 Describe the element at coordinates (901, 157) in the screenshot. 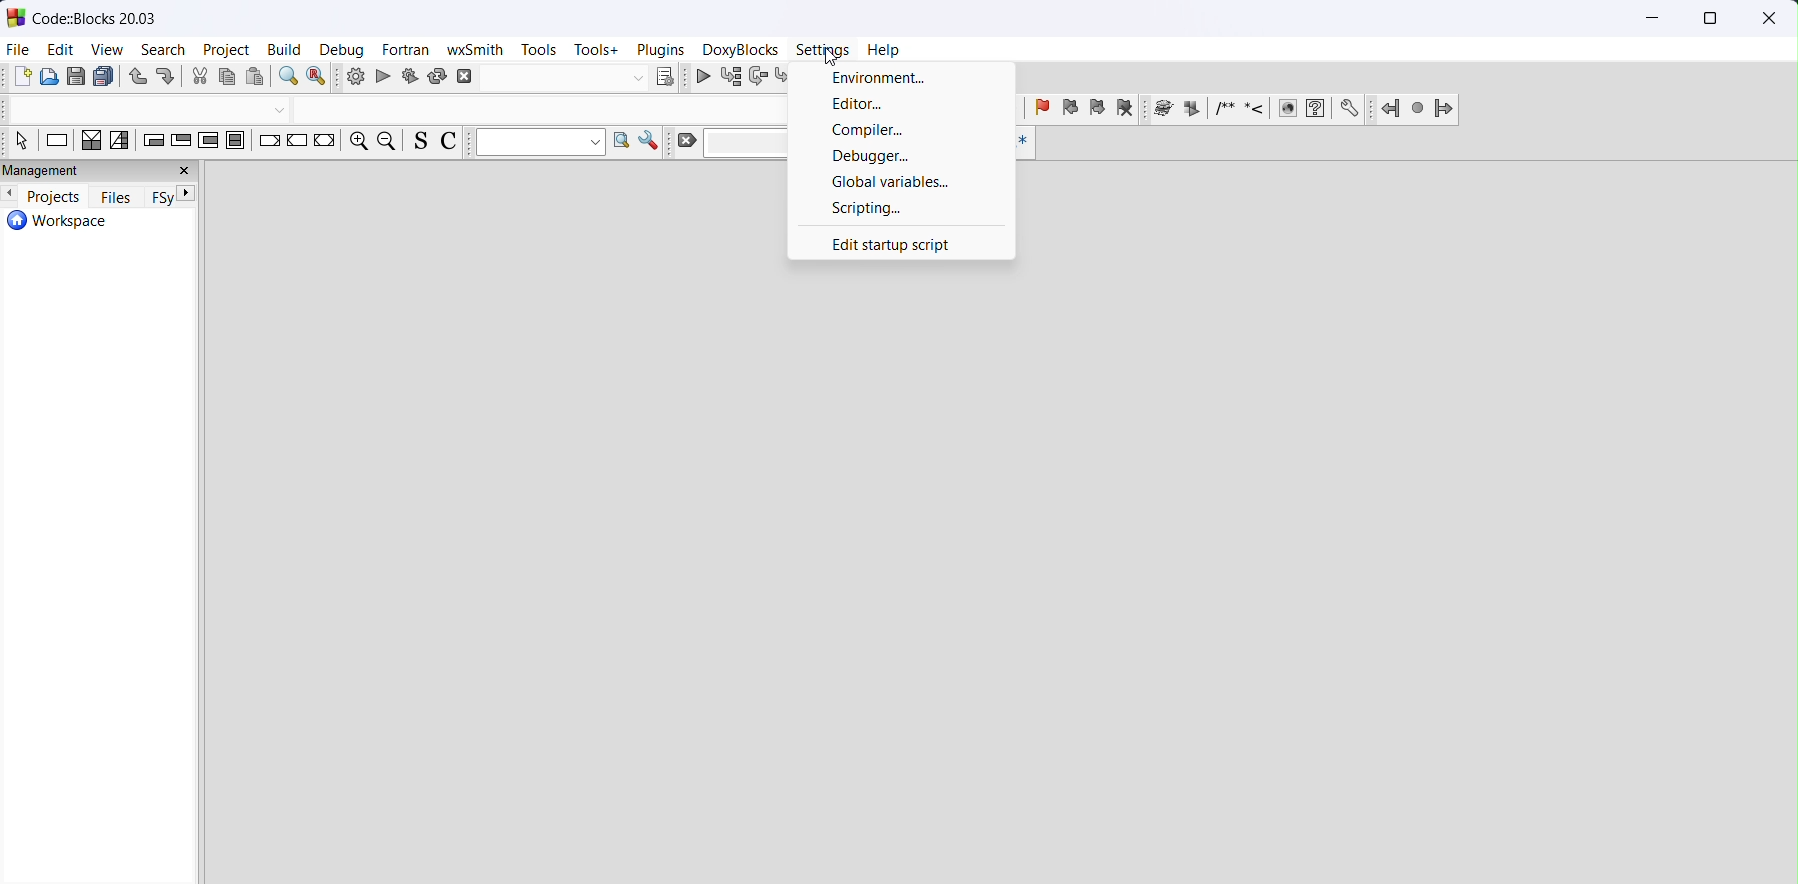

I see `debugger` at that location.